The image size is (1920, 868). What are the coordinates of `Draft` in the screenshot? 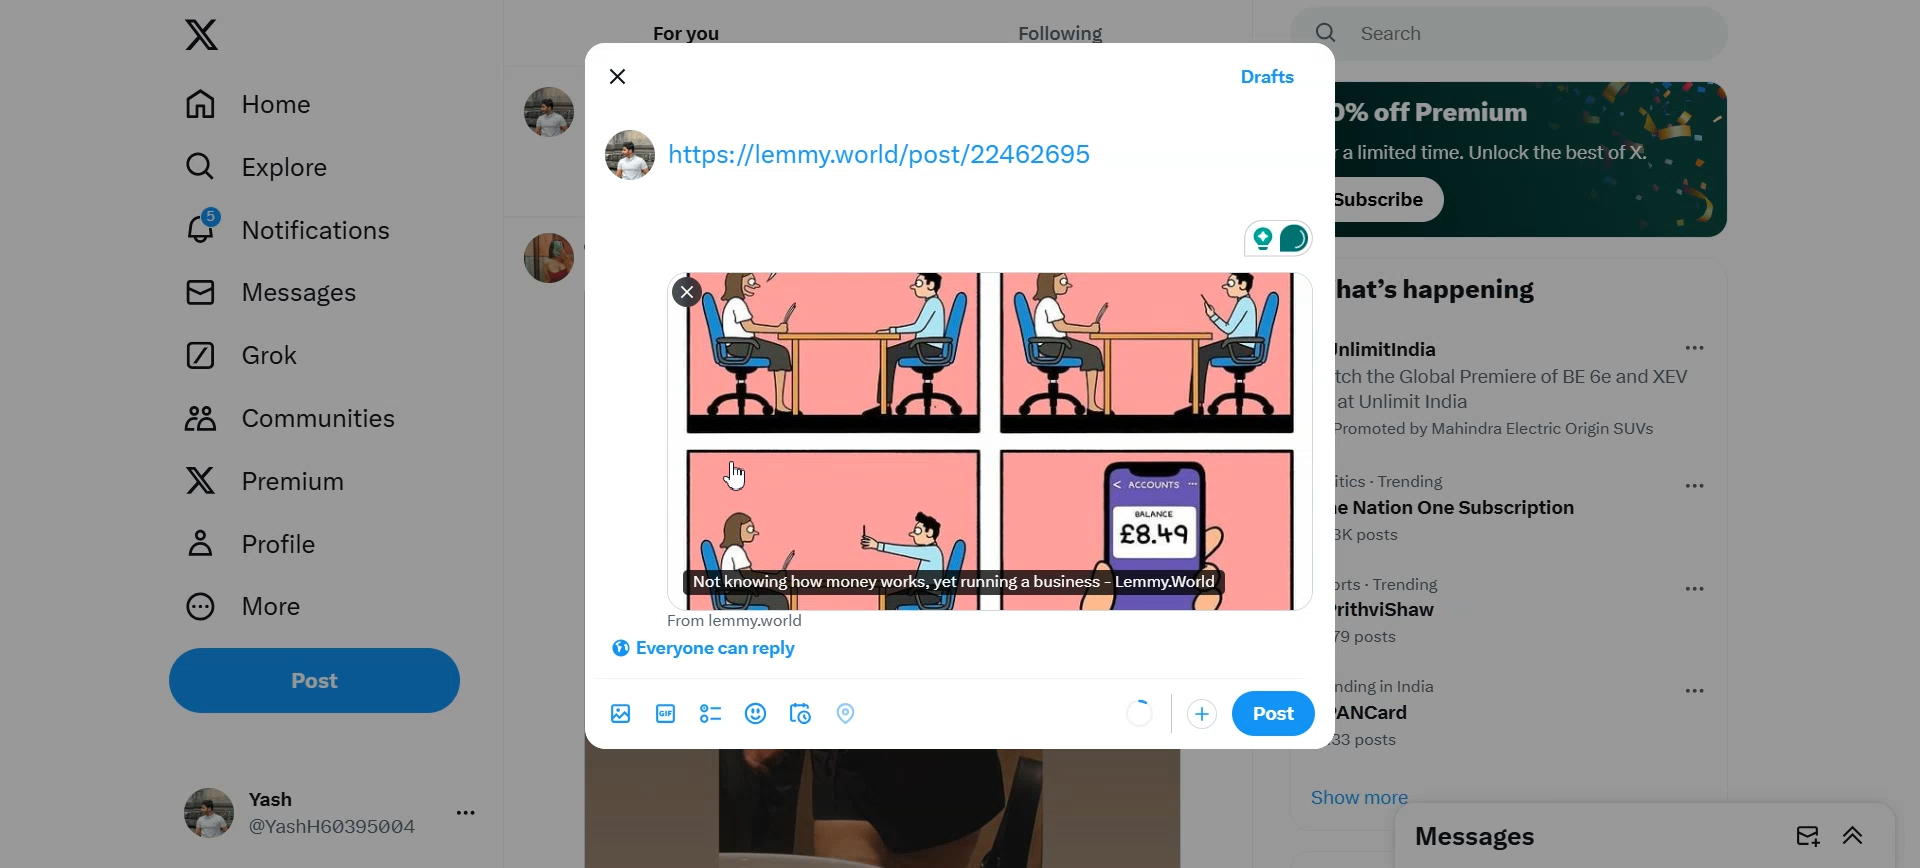 It's located at (1270, 77).